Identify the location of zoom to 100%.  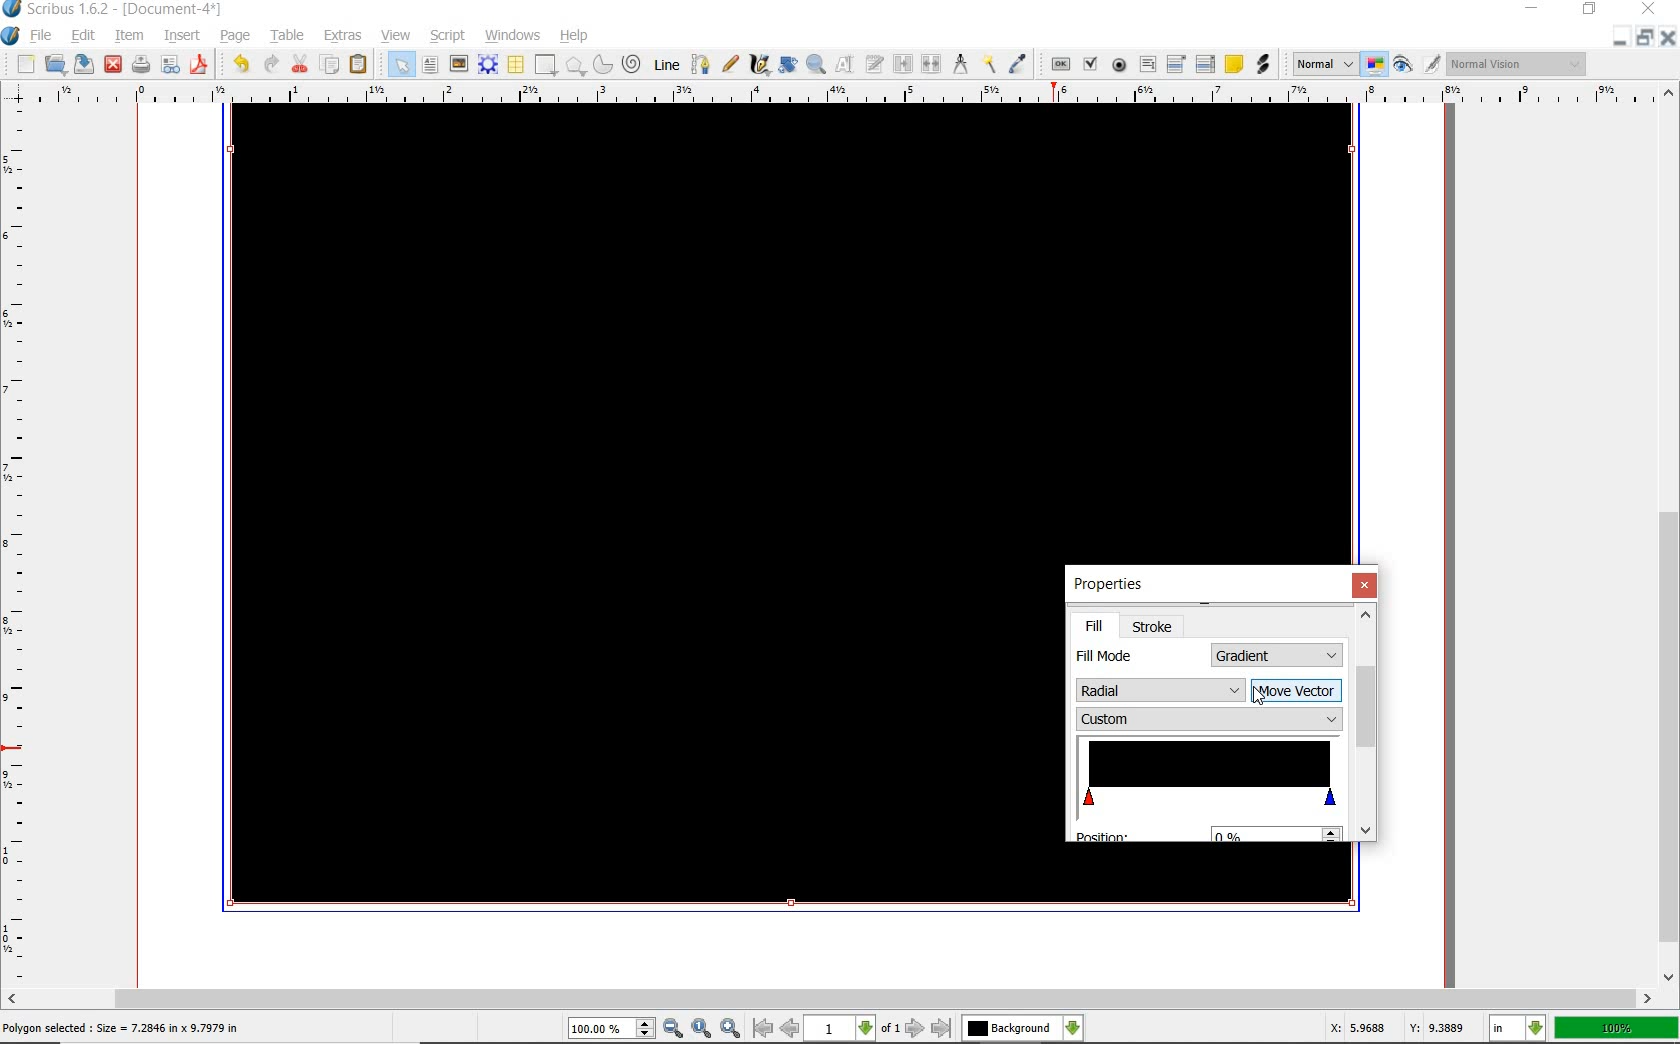
(703, 1028).